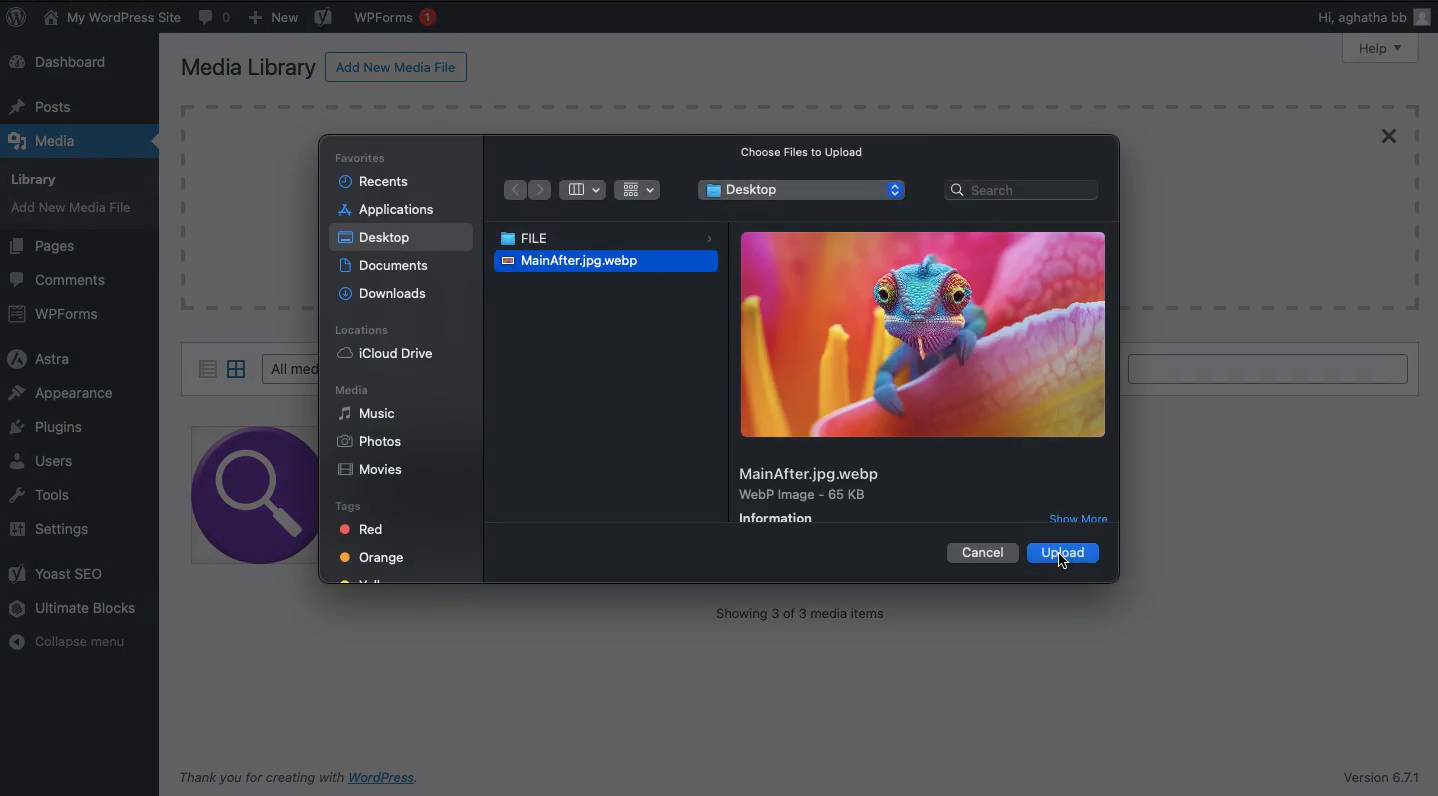  What do you see at coordinates (55, 315) in the screenshot?
I see `WPForms` at bounding box center [55, 315].